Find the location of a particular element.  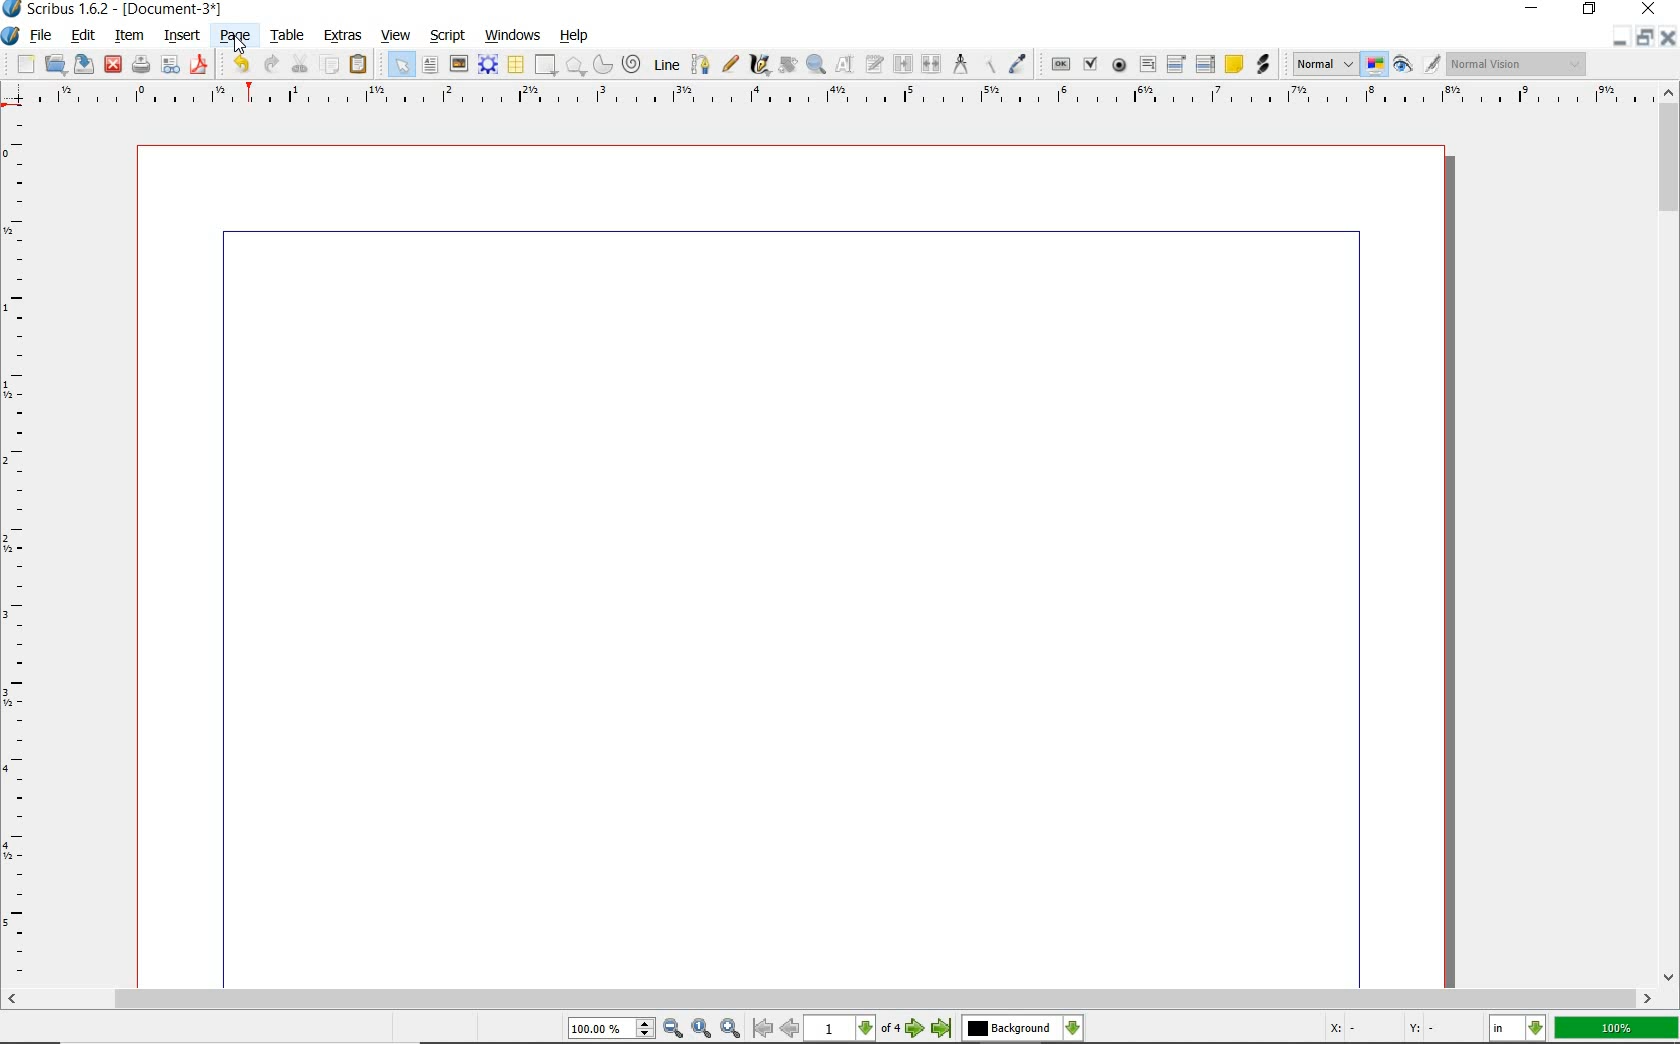

edit text with story editor is located at coordinates (873, 64).